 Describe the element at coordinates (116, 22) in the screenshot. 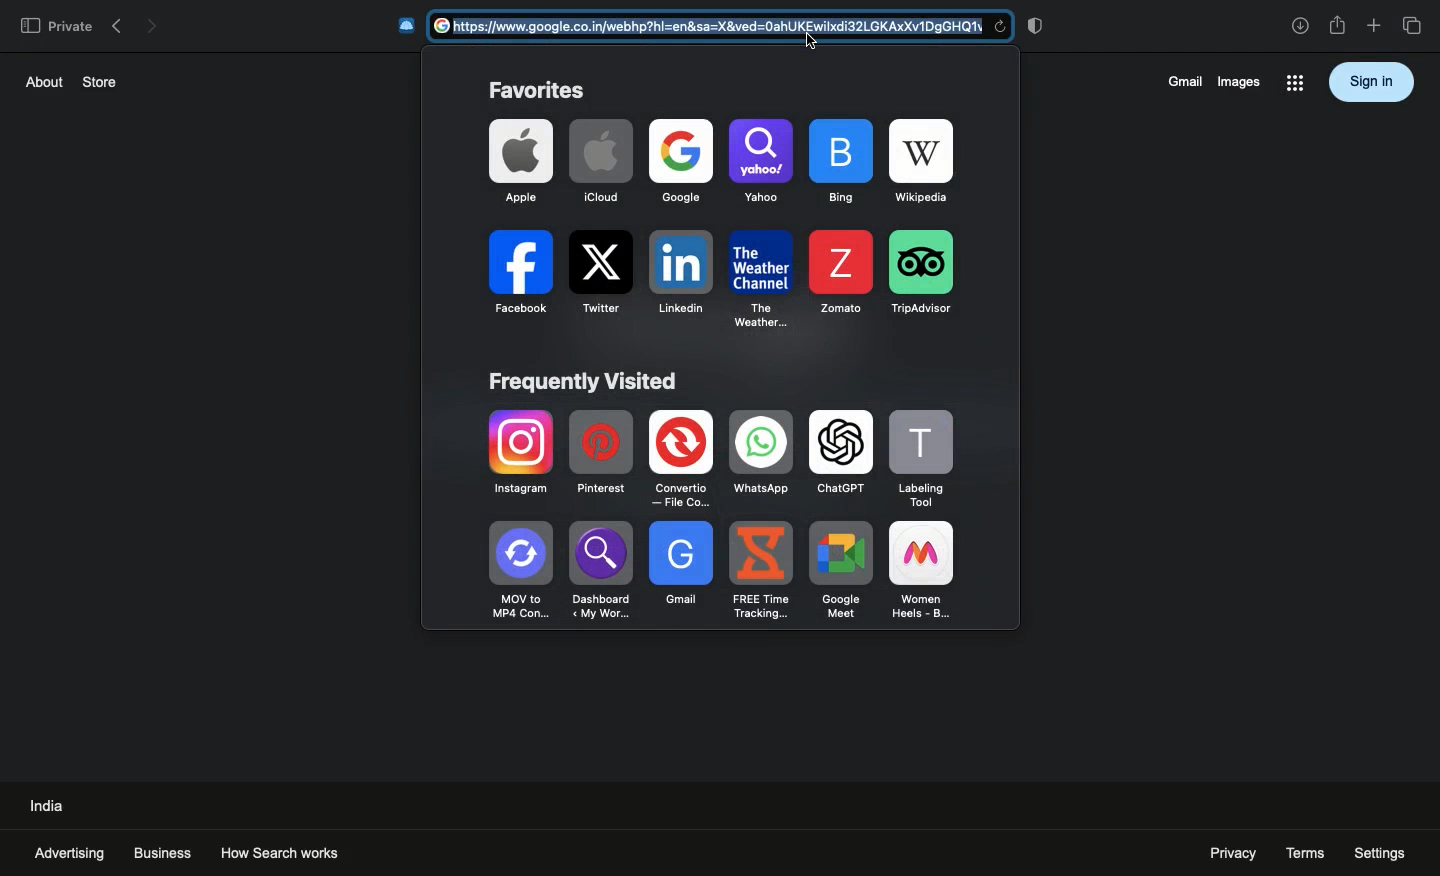

I see `previous` at that location.